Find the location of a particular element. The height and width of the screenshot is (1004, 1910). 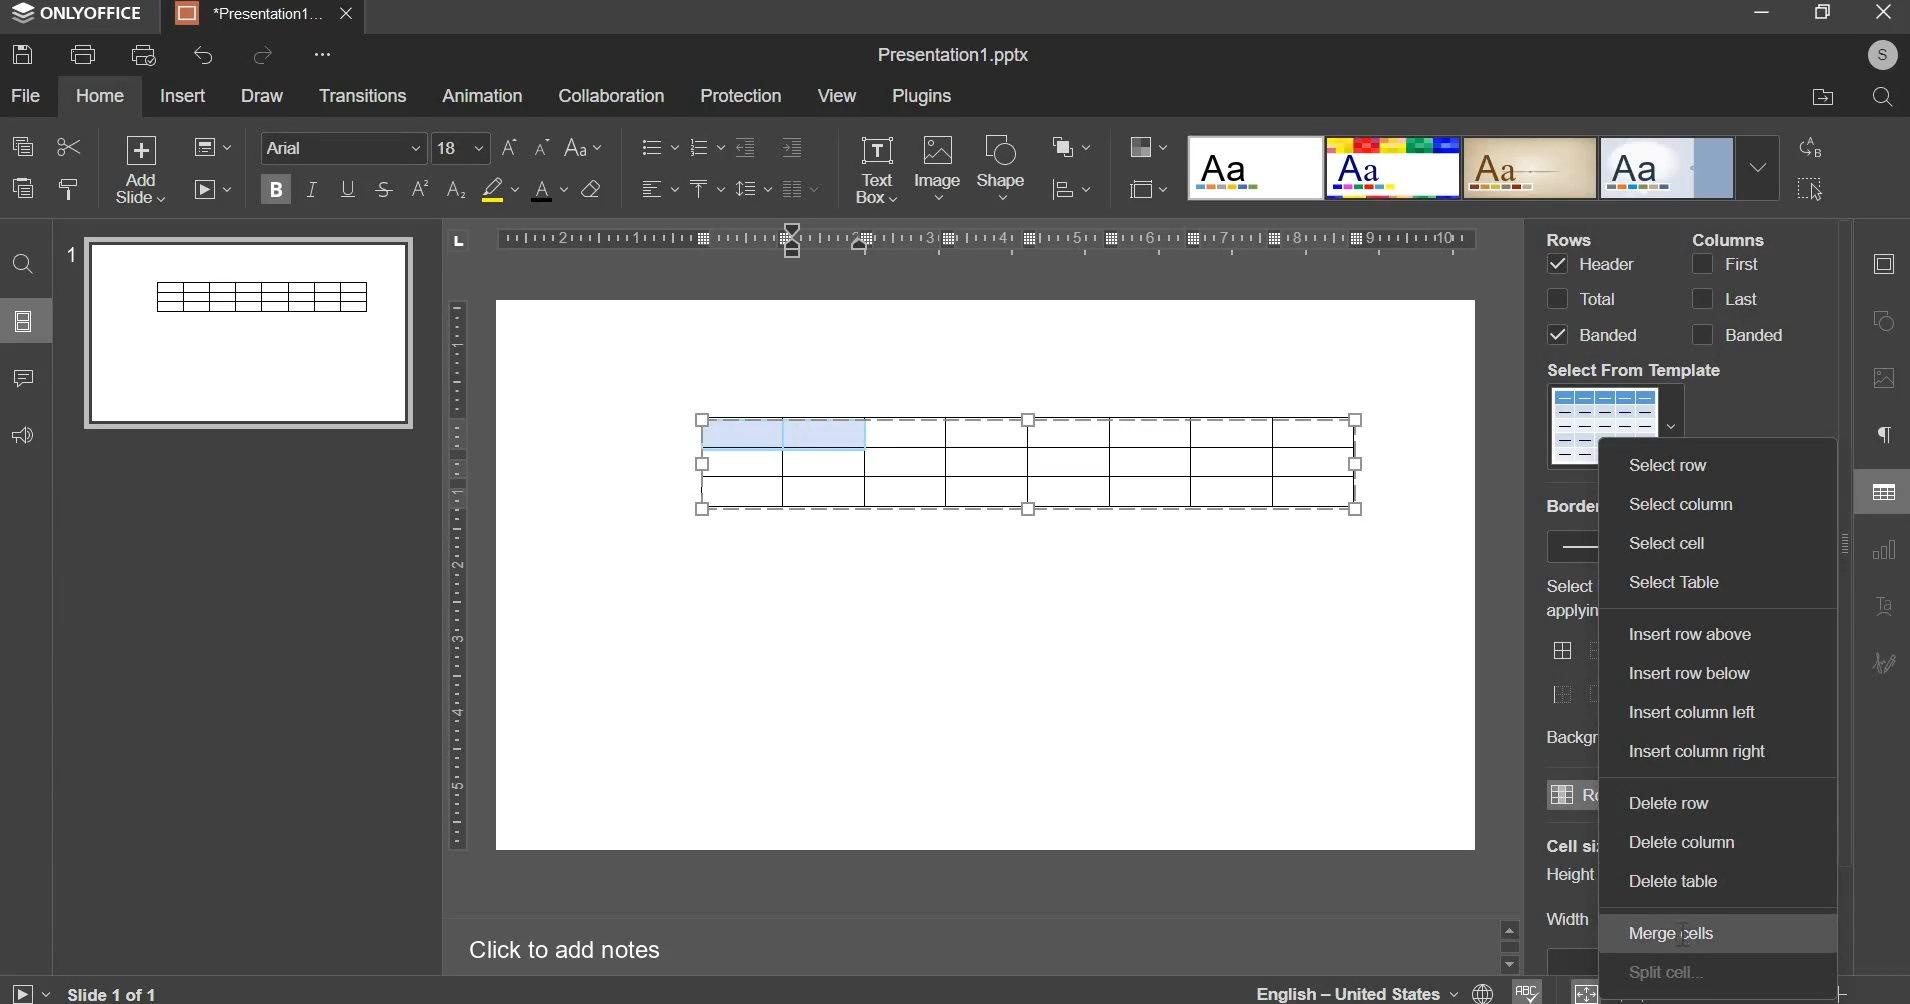

border style is located at coordinates (1574, 546).